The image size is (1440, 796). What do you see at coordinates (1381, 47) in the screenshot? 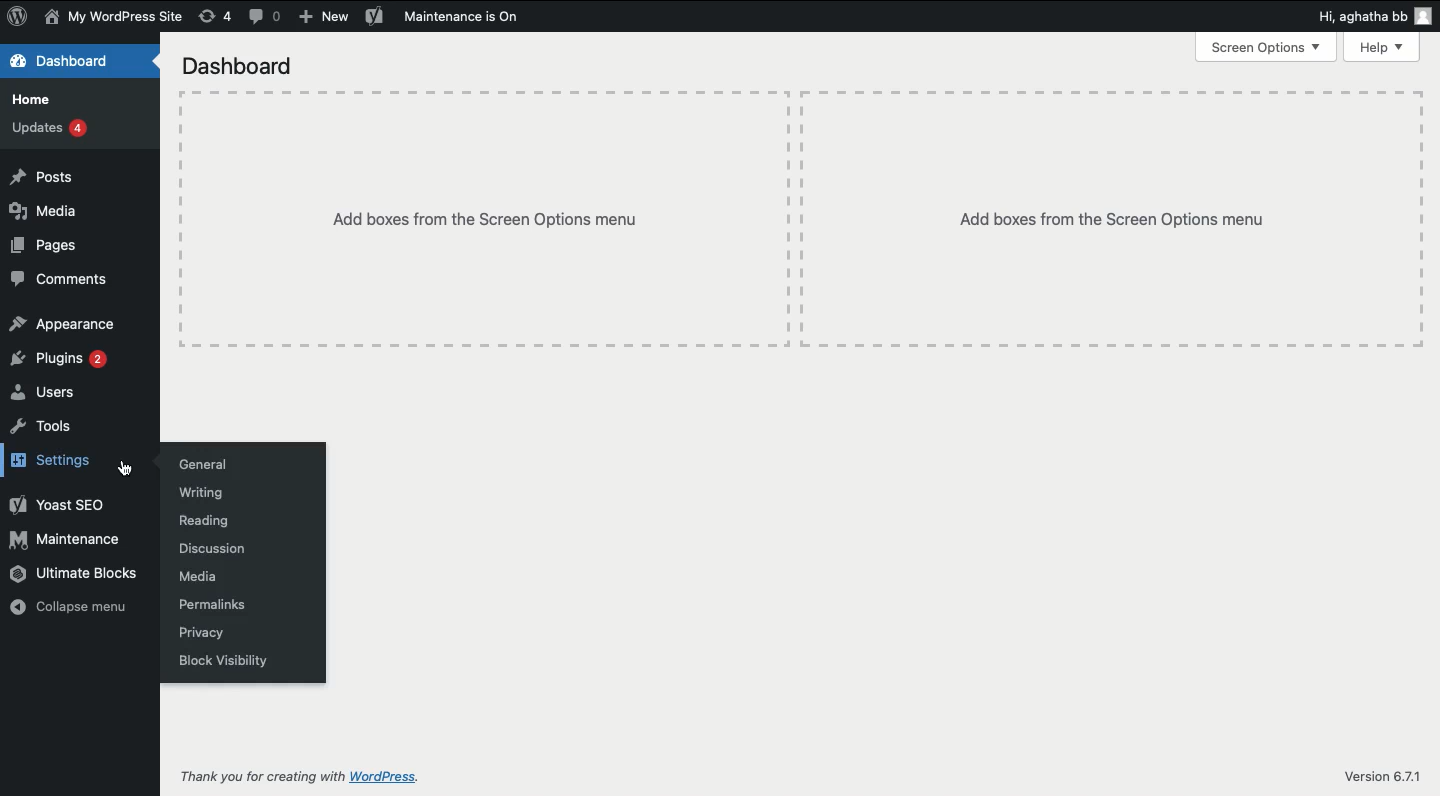
I see `Help` at bounding box center [1381, 47].